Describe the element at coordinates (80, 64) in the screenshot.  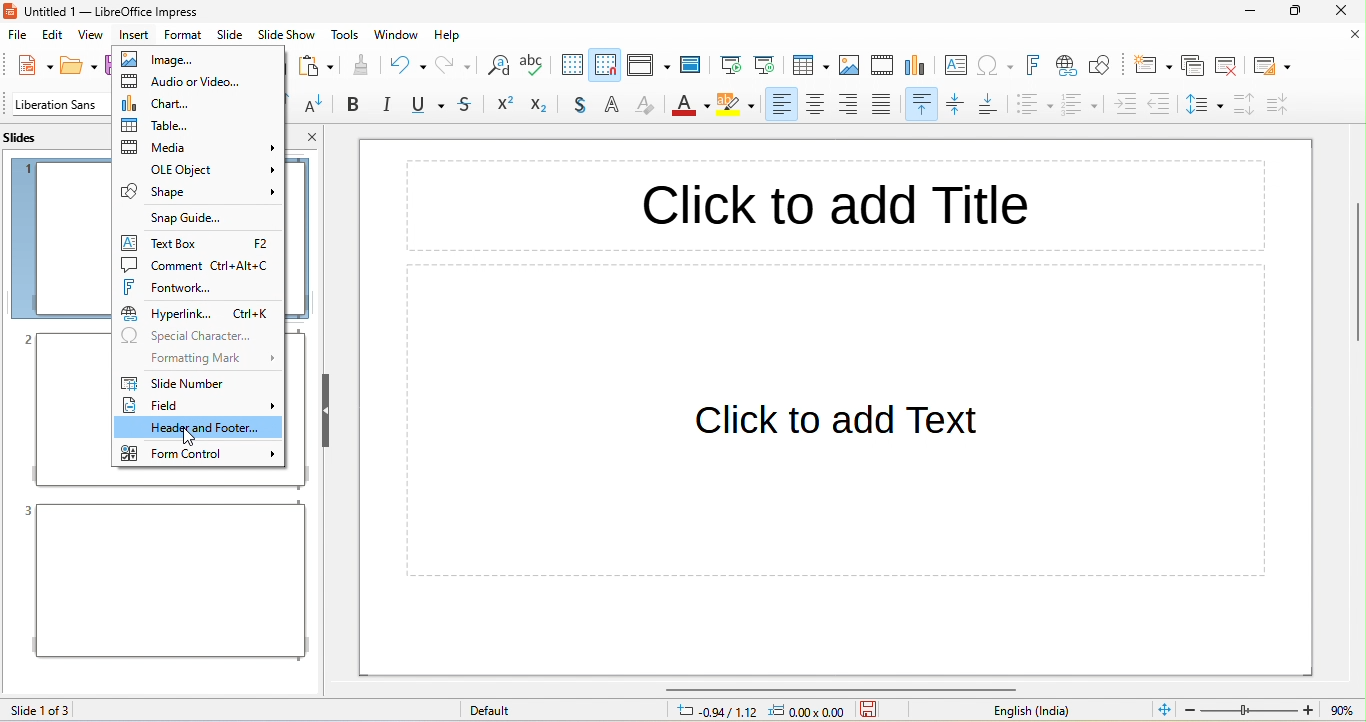
I see `open` at that location.